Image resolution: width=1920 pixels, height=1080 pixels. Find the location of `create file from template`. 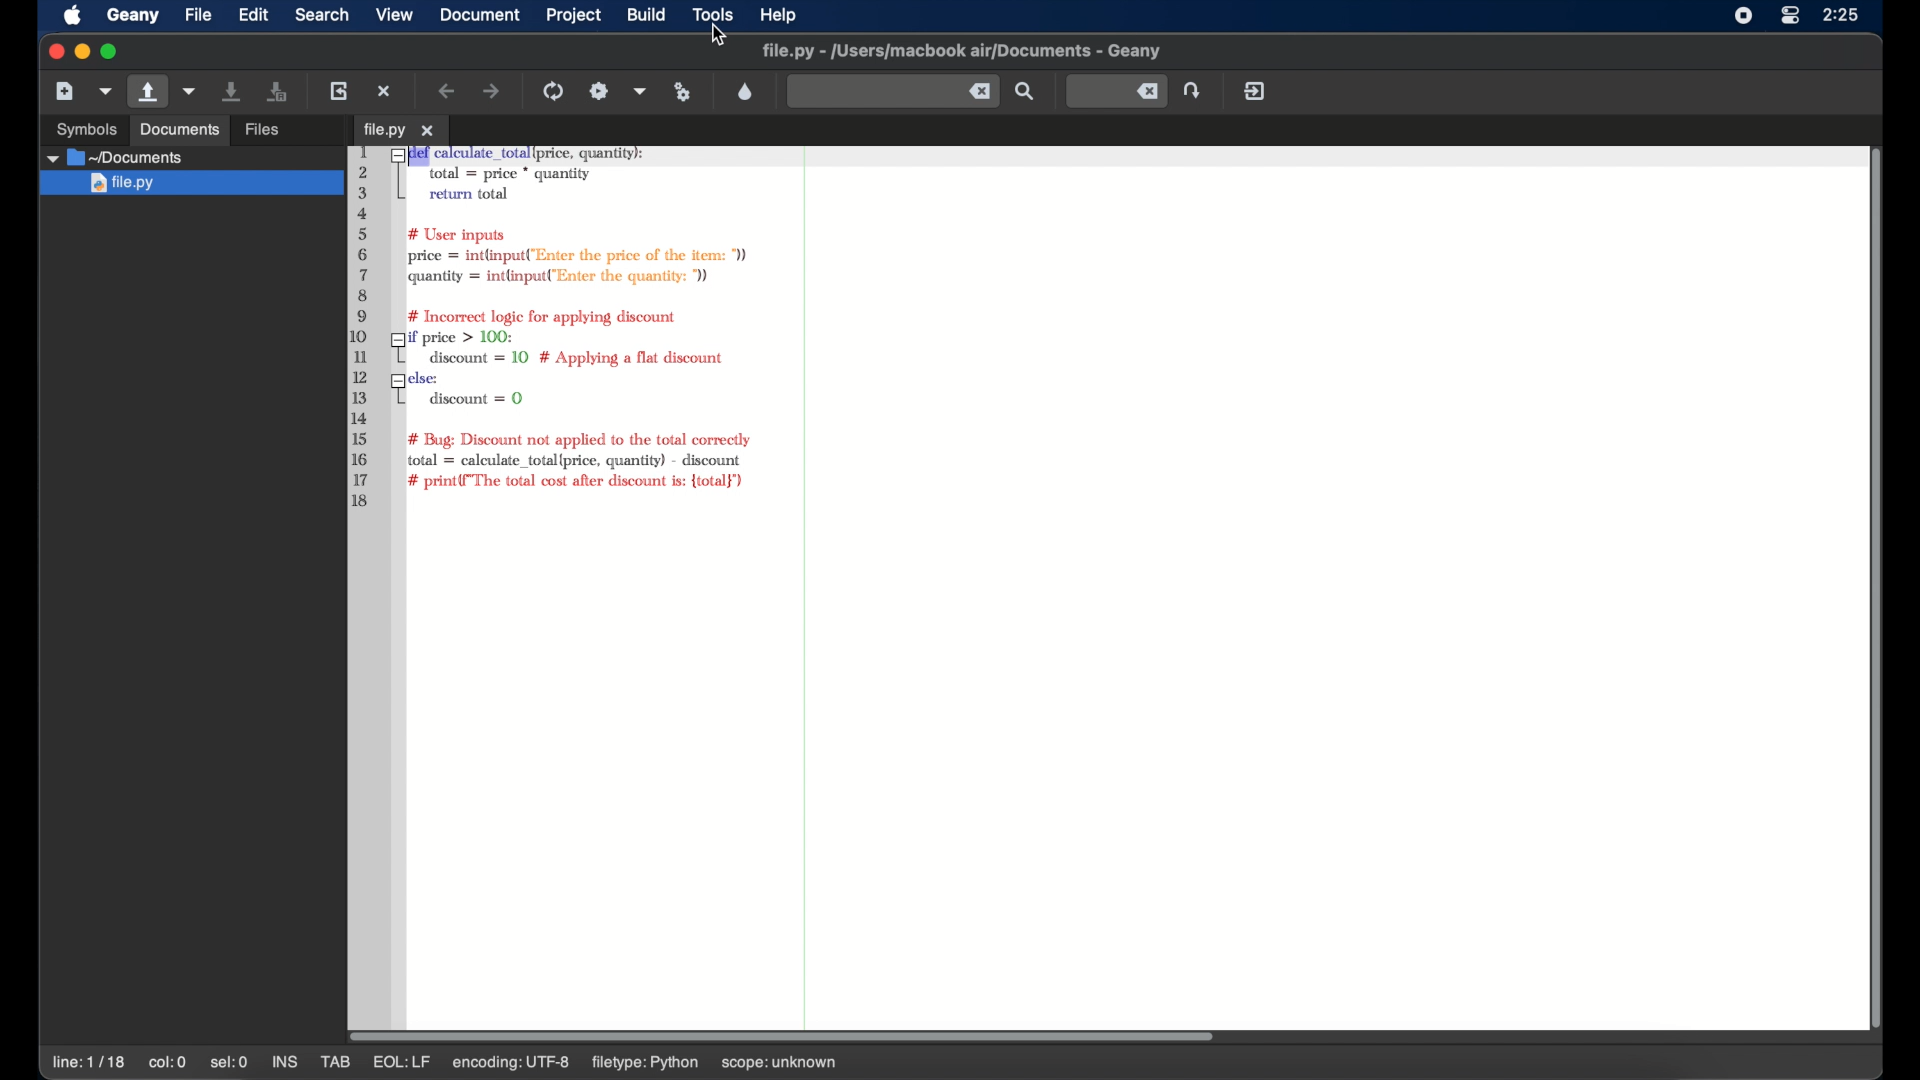

create file from template is located at coordinates (107, 91).